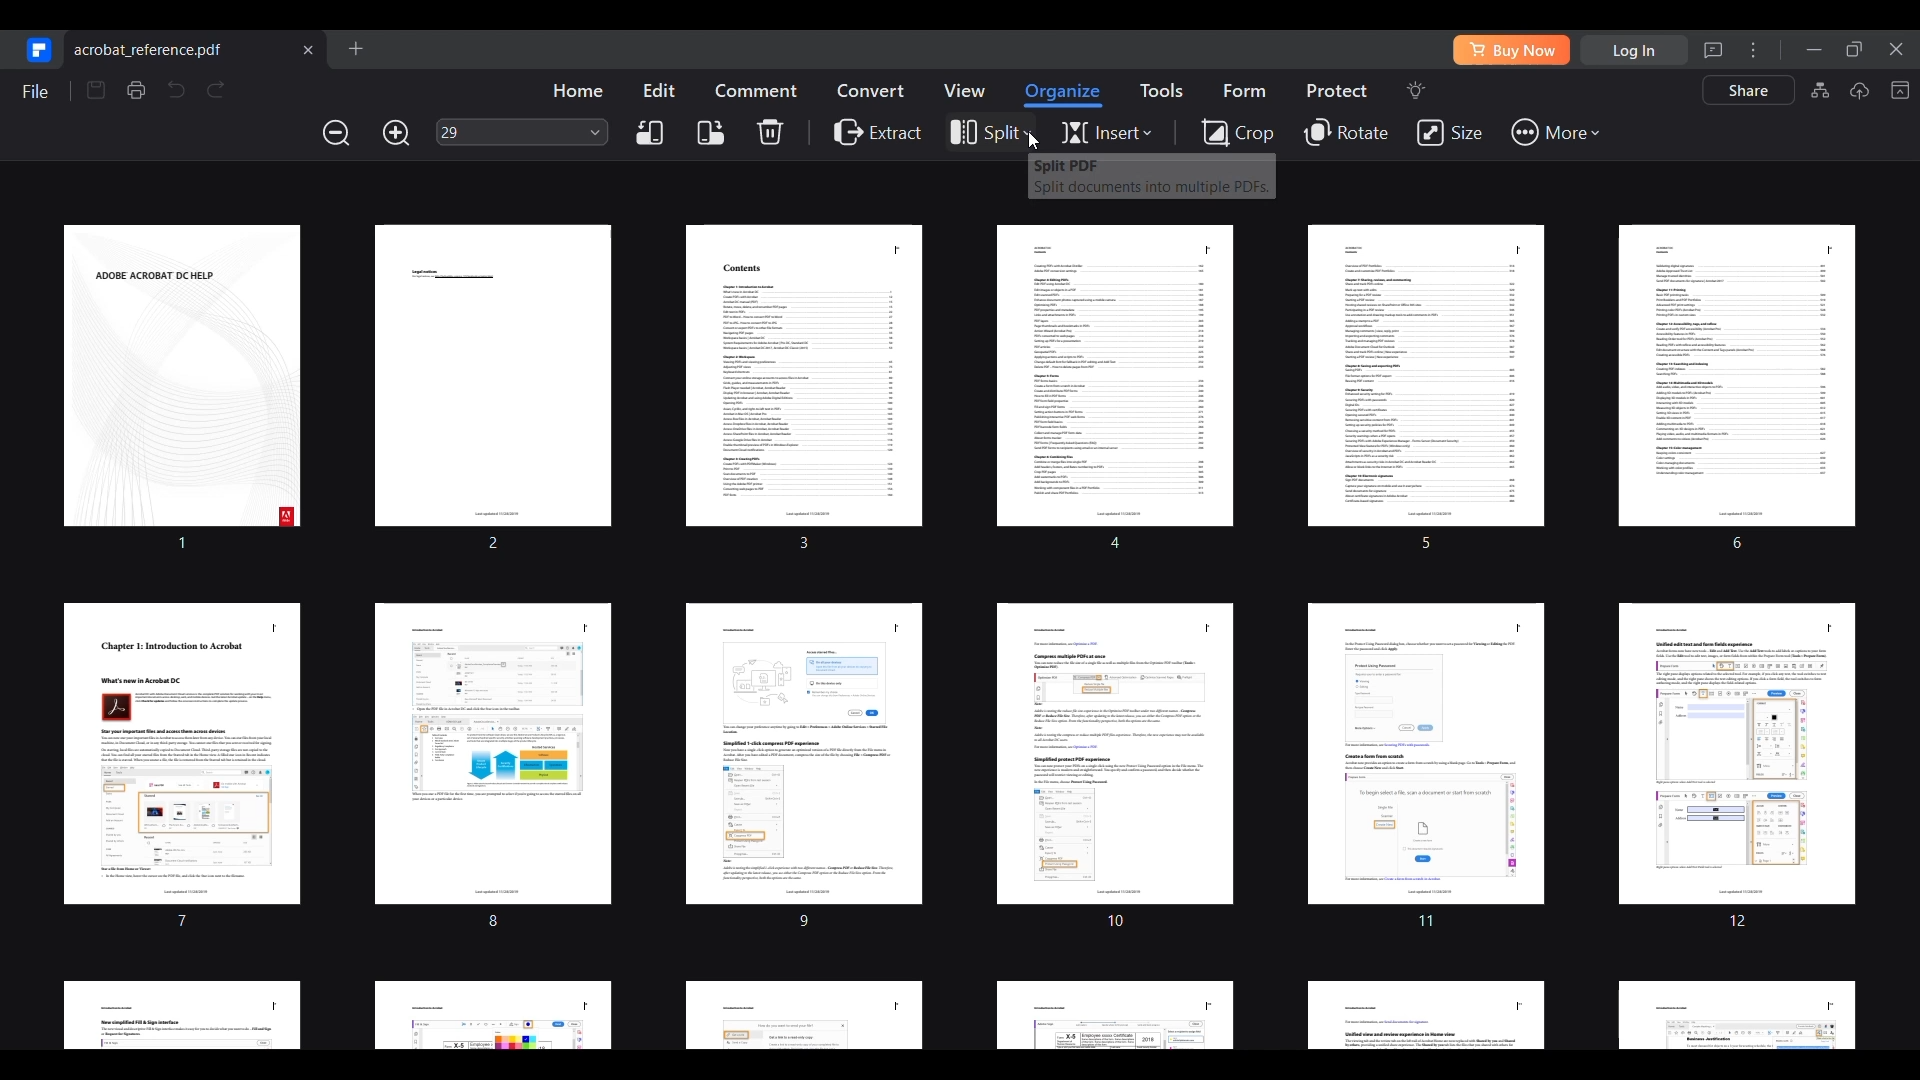 The image size is (1920, 1080). I want to click on Minimize, so click(1814, 50).